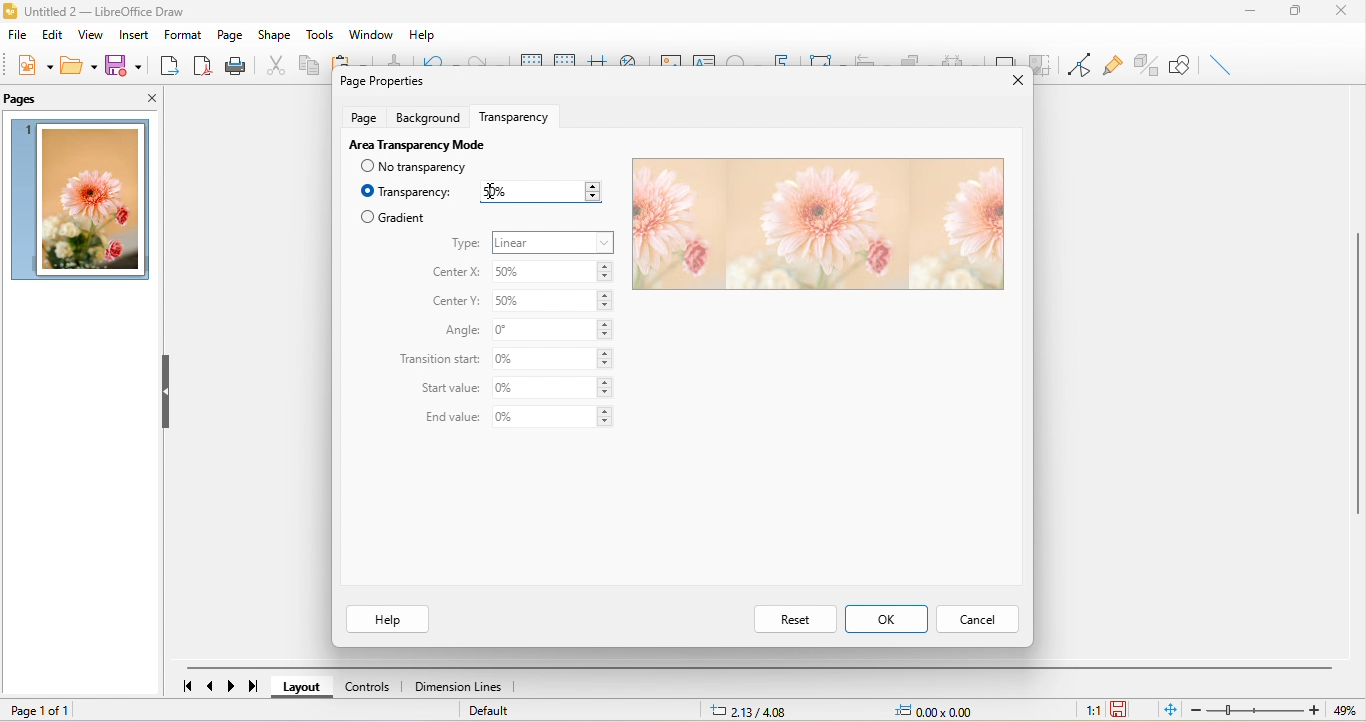 The height and width of the screenshot is (722, 1366). I want to click on title, so click(102, 13).